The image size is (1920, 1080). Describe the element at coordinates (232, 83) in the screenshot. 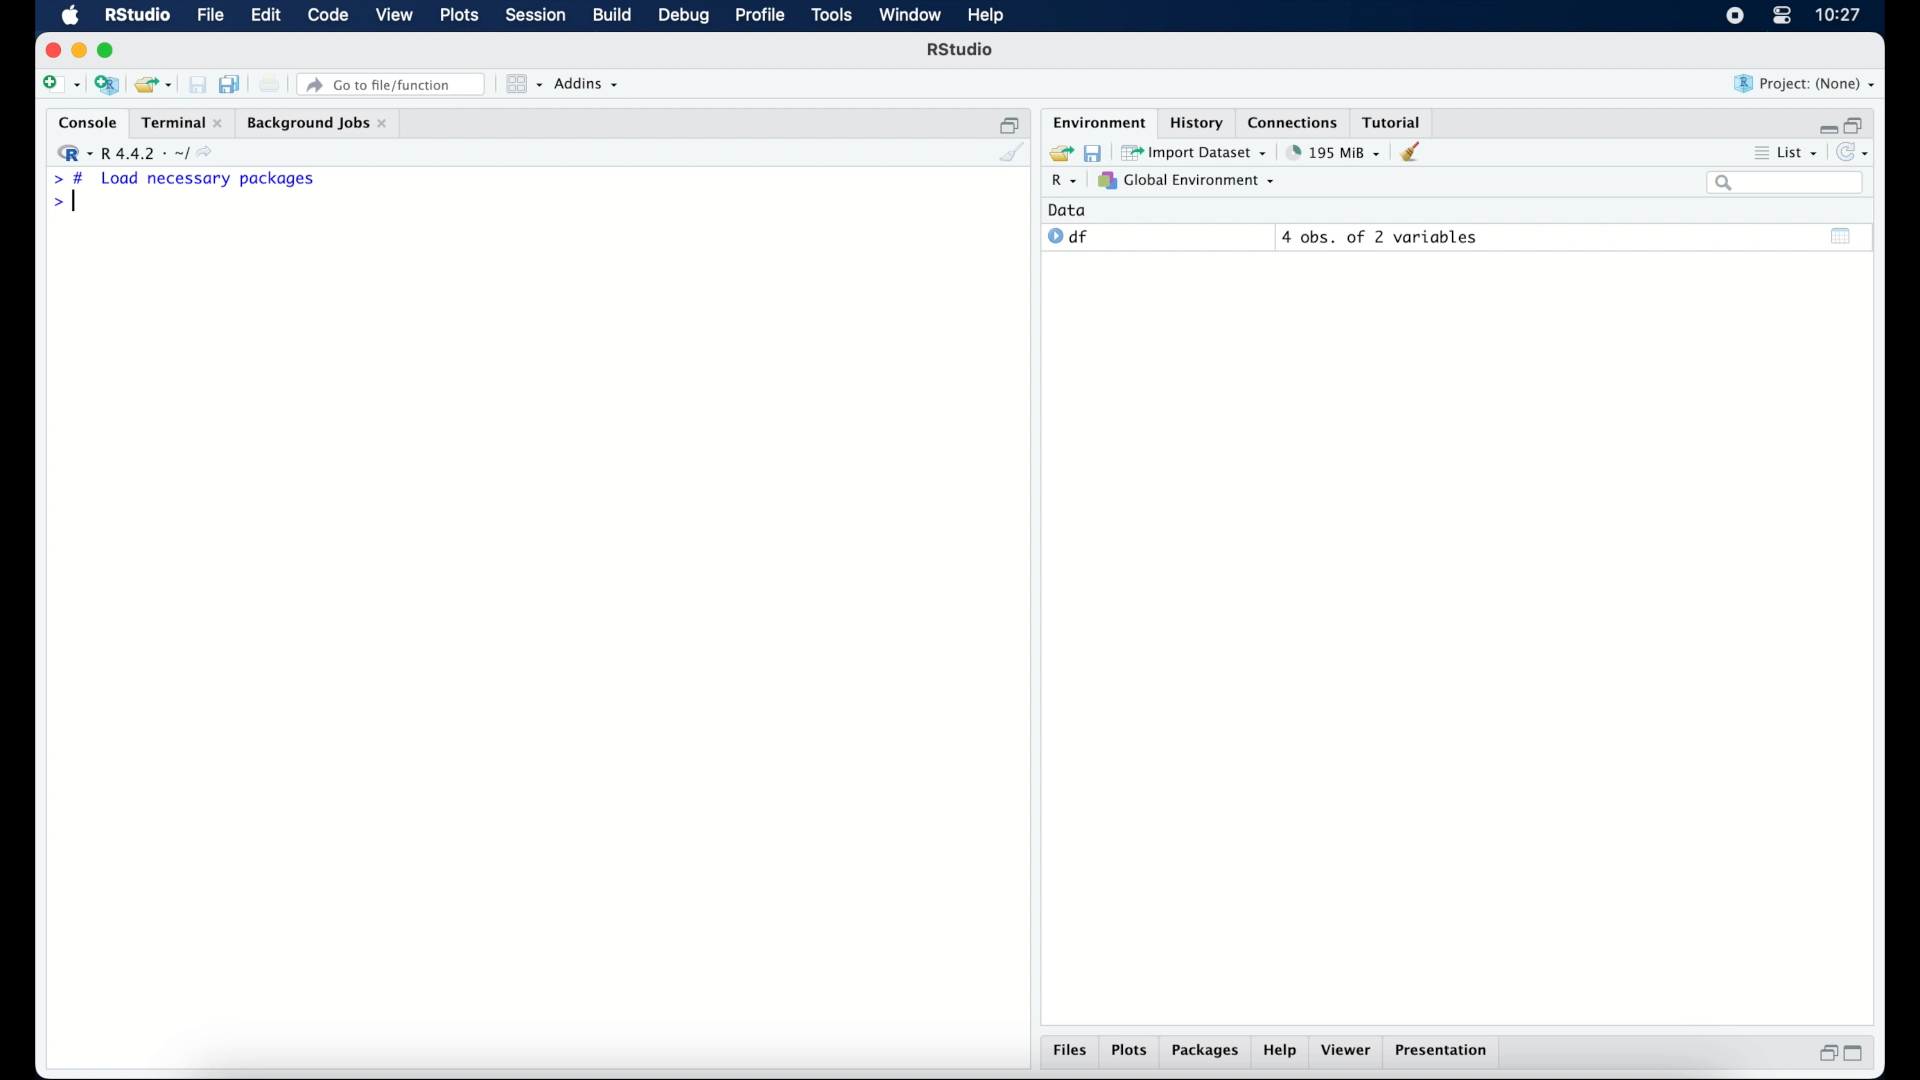

I see `save all documents ` at that location.